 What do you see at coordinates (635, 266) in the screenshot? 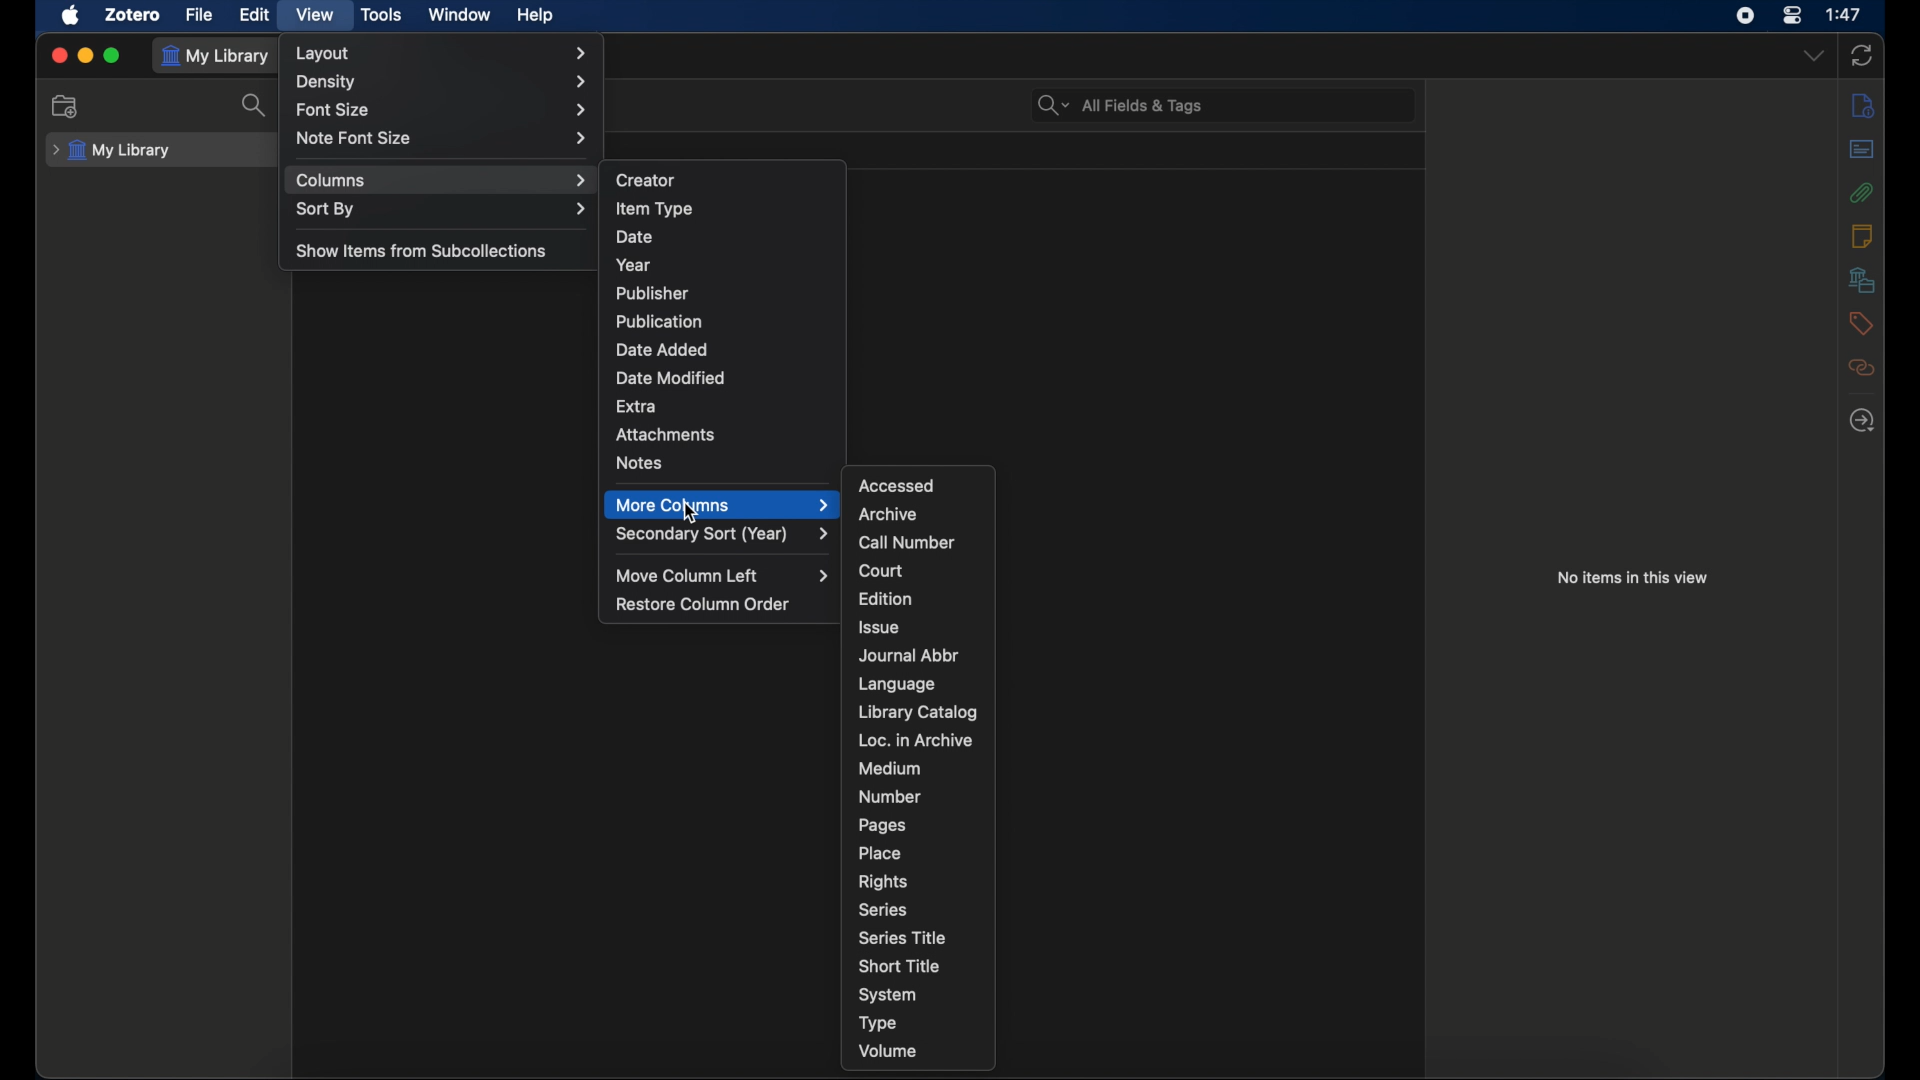
I see `year` at bounding box center [635, 266].